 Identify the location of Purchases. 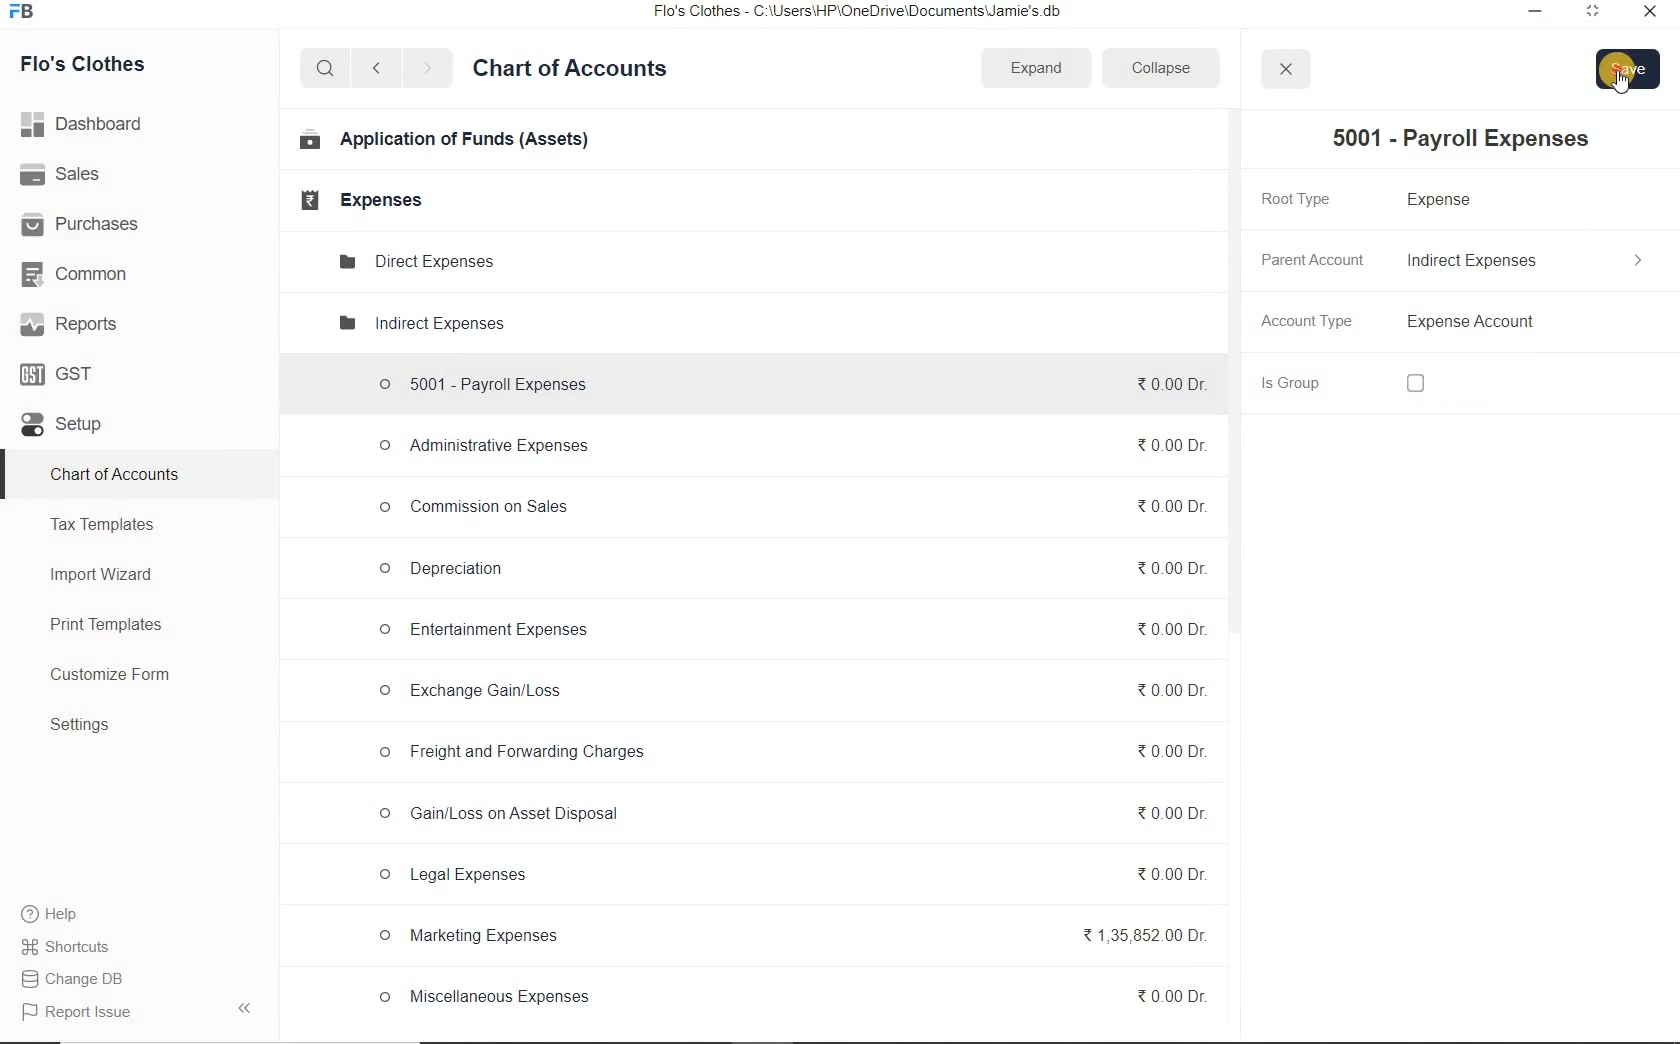
(83, 225).